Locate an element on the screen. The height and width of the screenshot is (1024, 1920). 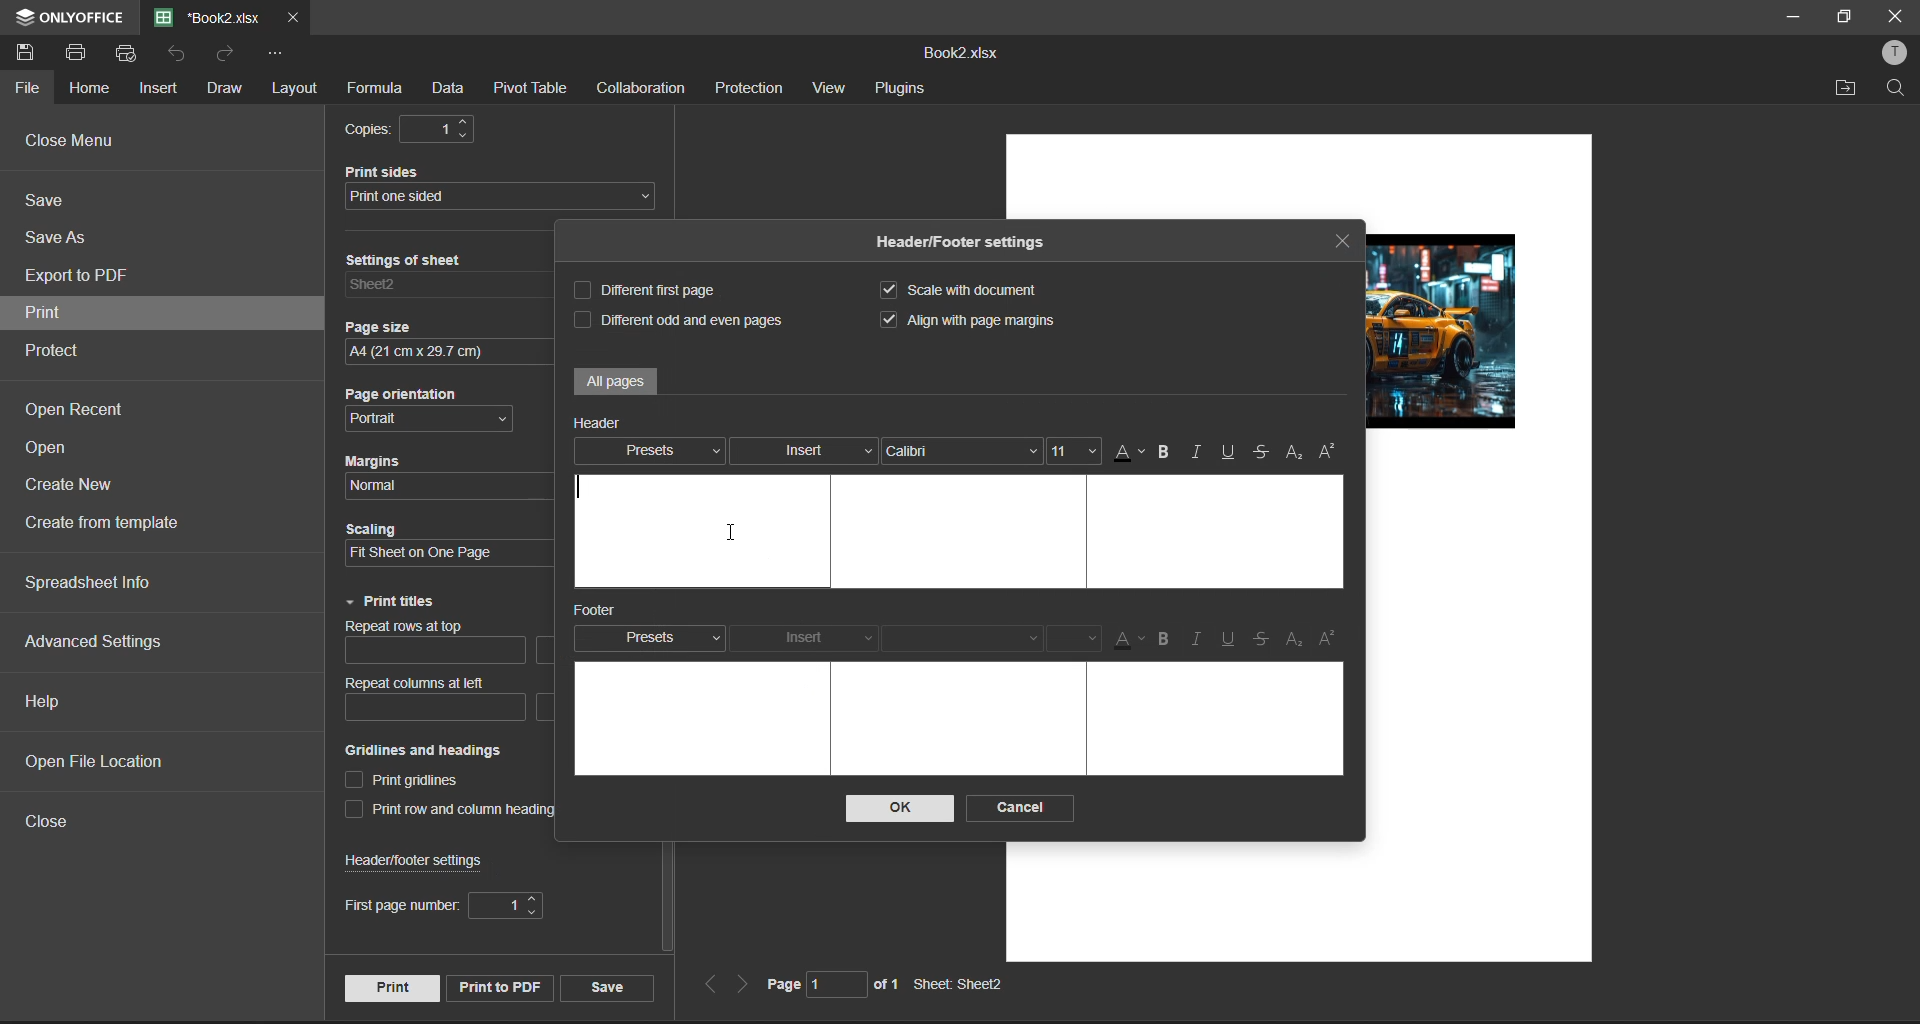
italic is located at coordinates (1199, 454).